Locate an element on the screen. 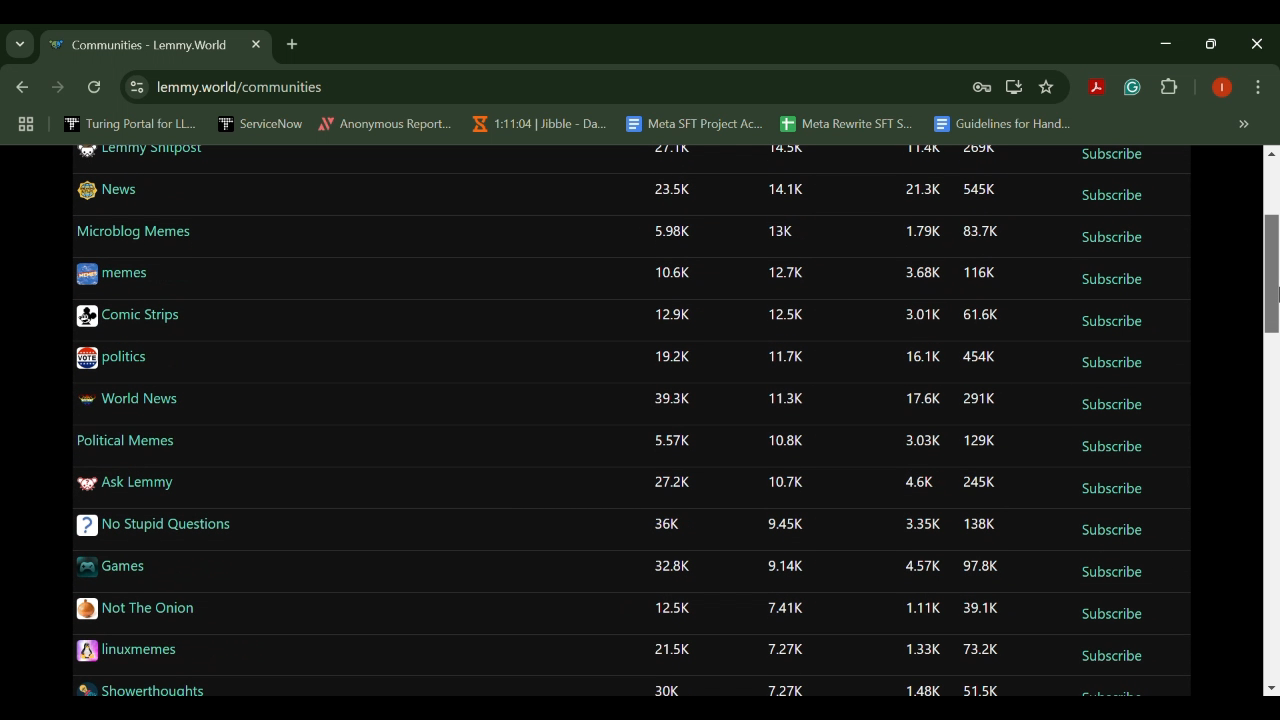 This screenshot has width=1280, height=720. 10.6K is located at coordinates (671, 273).